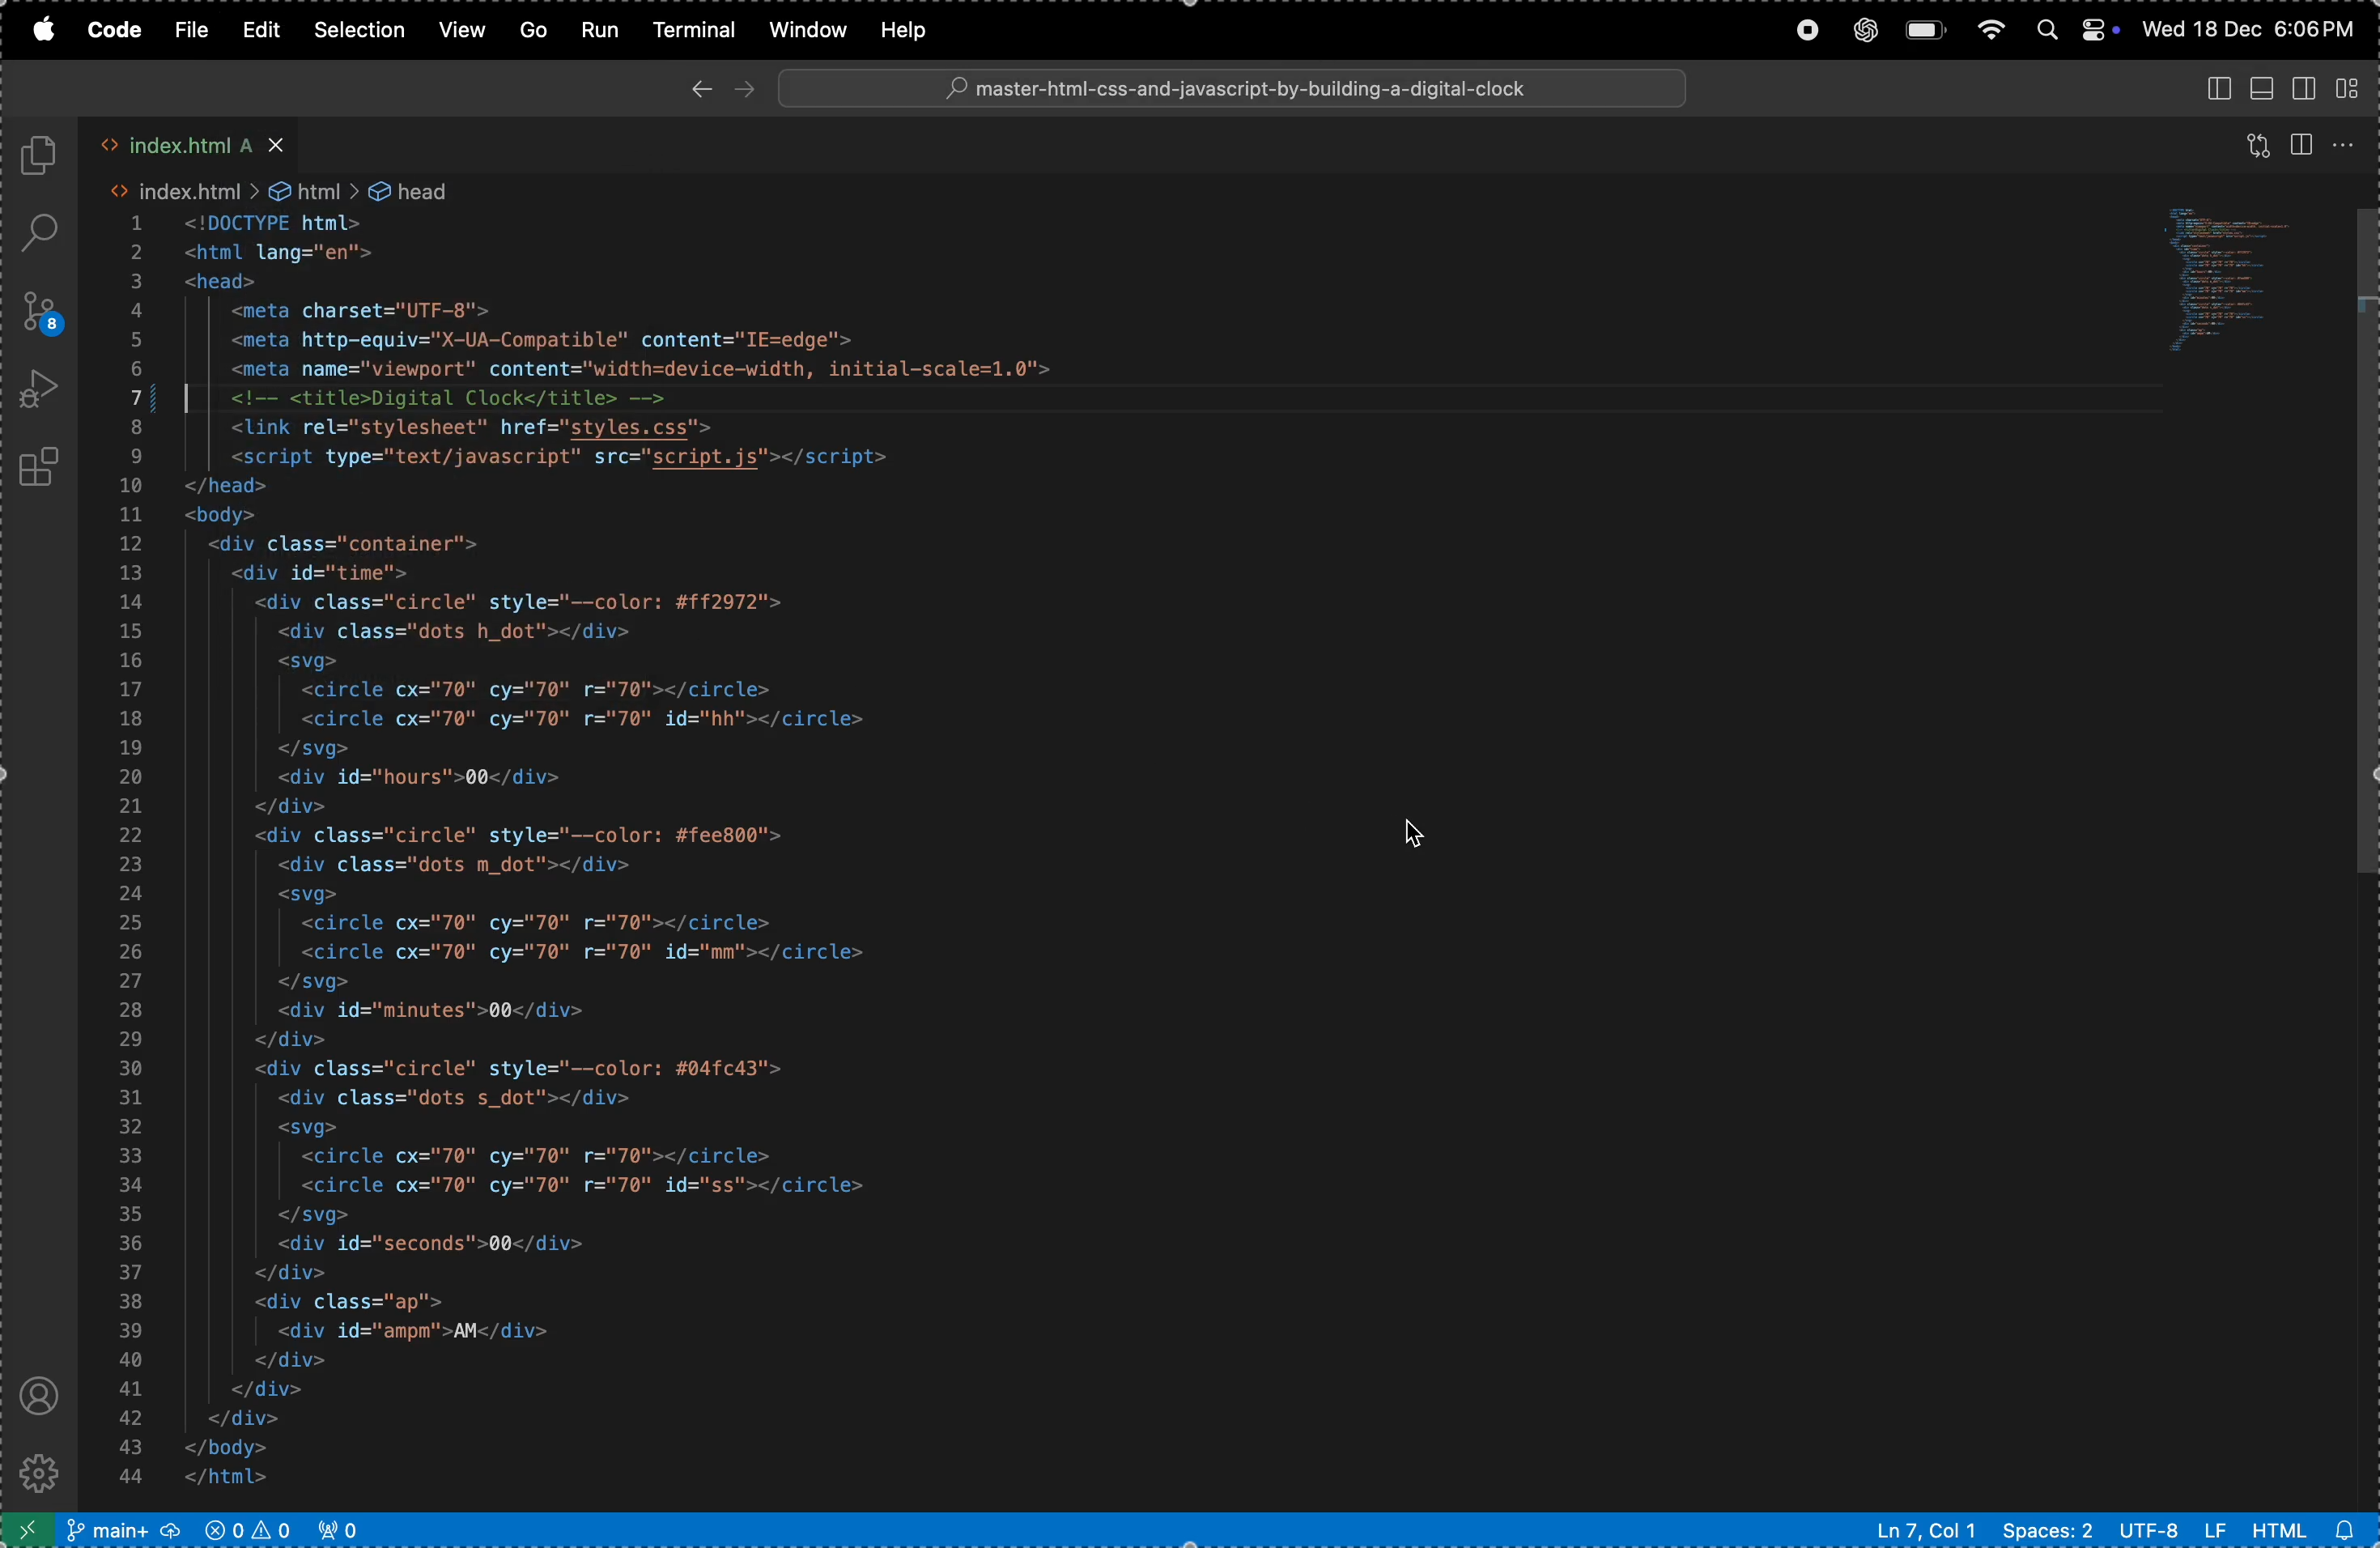  Describe the element at coordinates (45, 233) in the screenshot. I see `search` at that location.